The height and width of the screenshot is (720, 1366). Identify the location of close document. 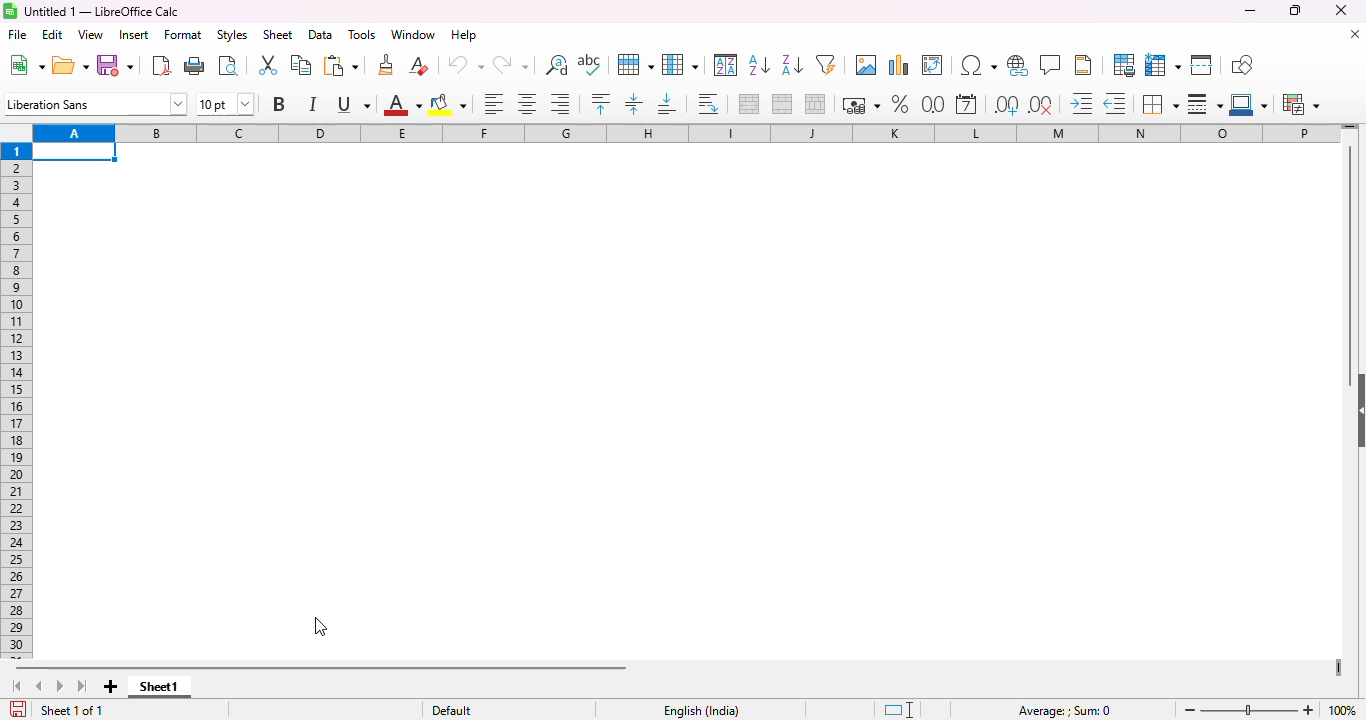
(1355, 34).